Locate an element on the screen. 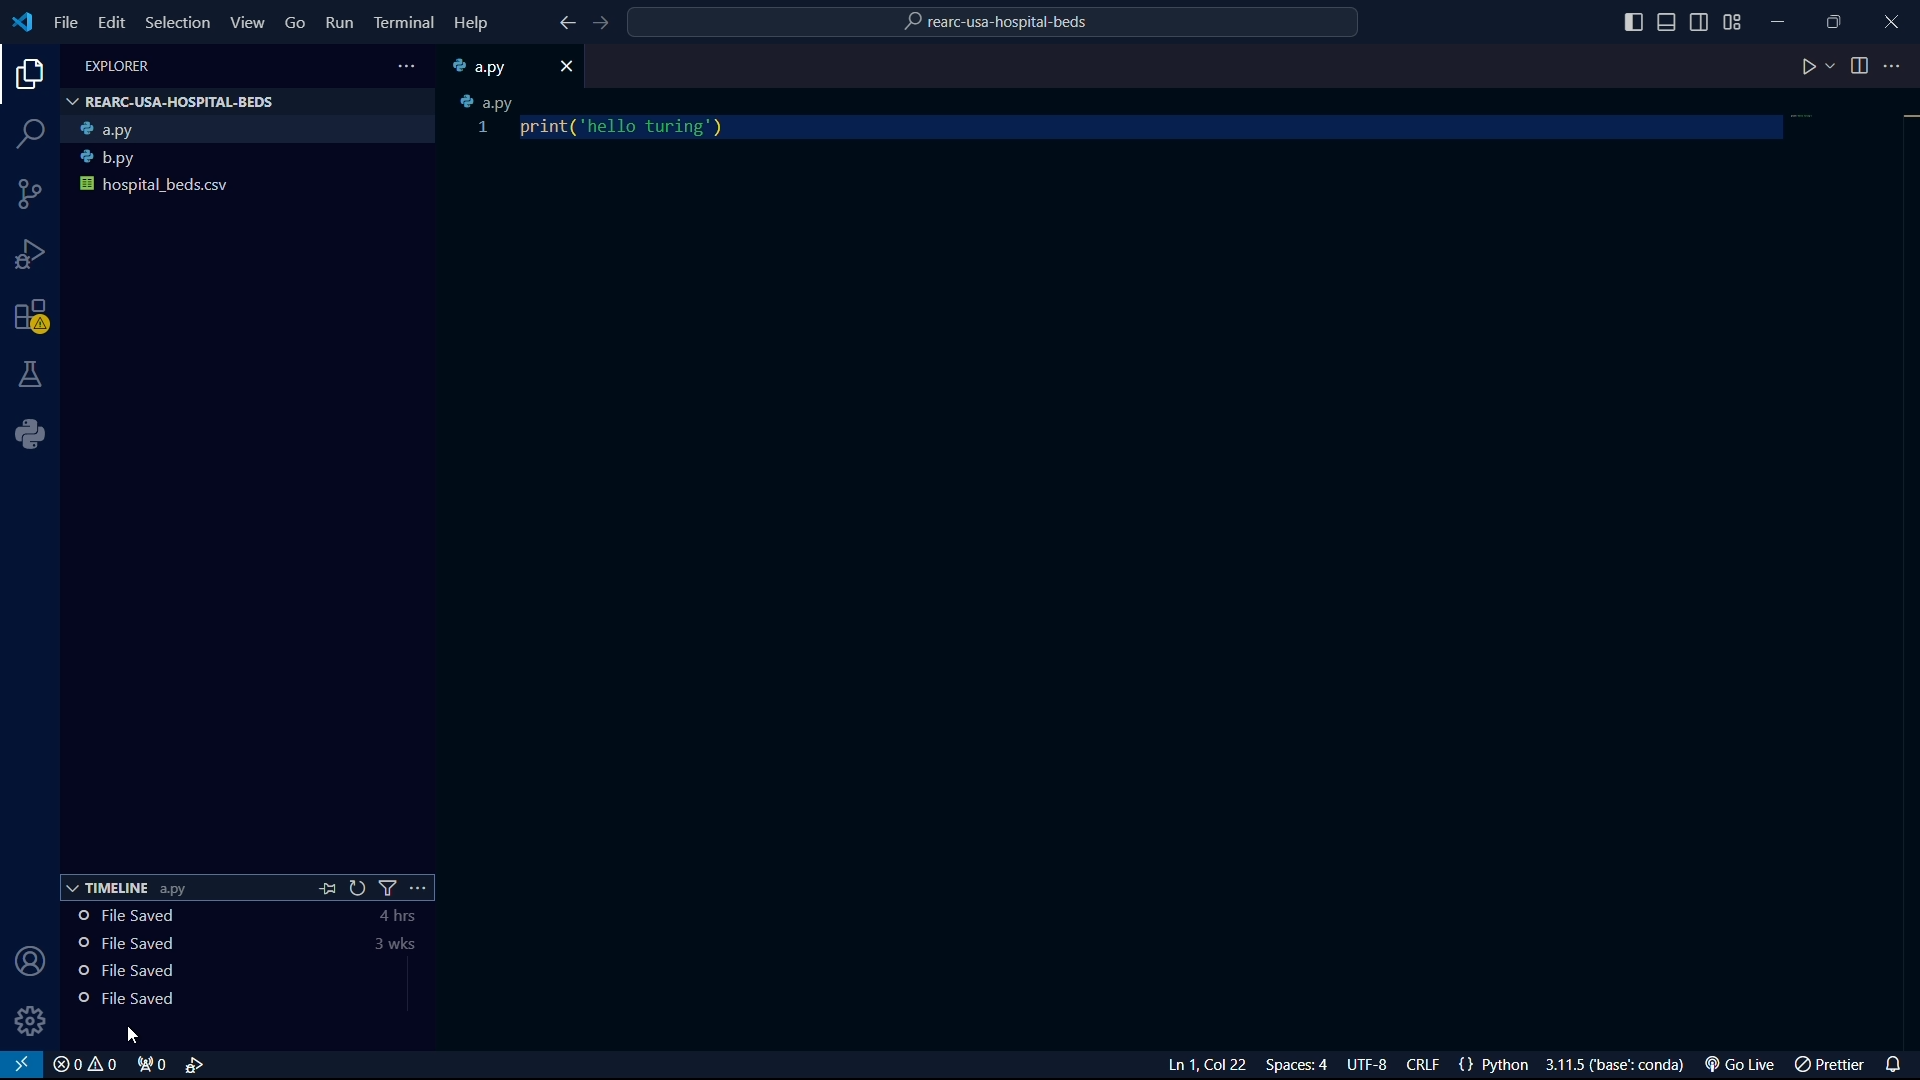 The width and height of the screenshot is (1920, 1080). file name is located at coordinates (117, 65).